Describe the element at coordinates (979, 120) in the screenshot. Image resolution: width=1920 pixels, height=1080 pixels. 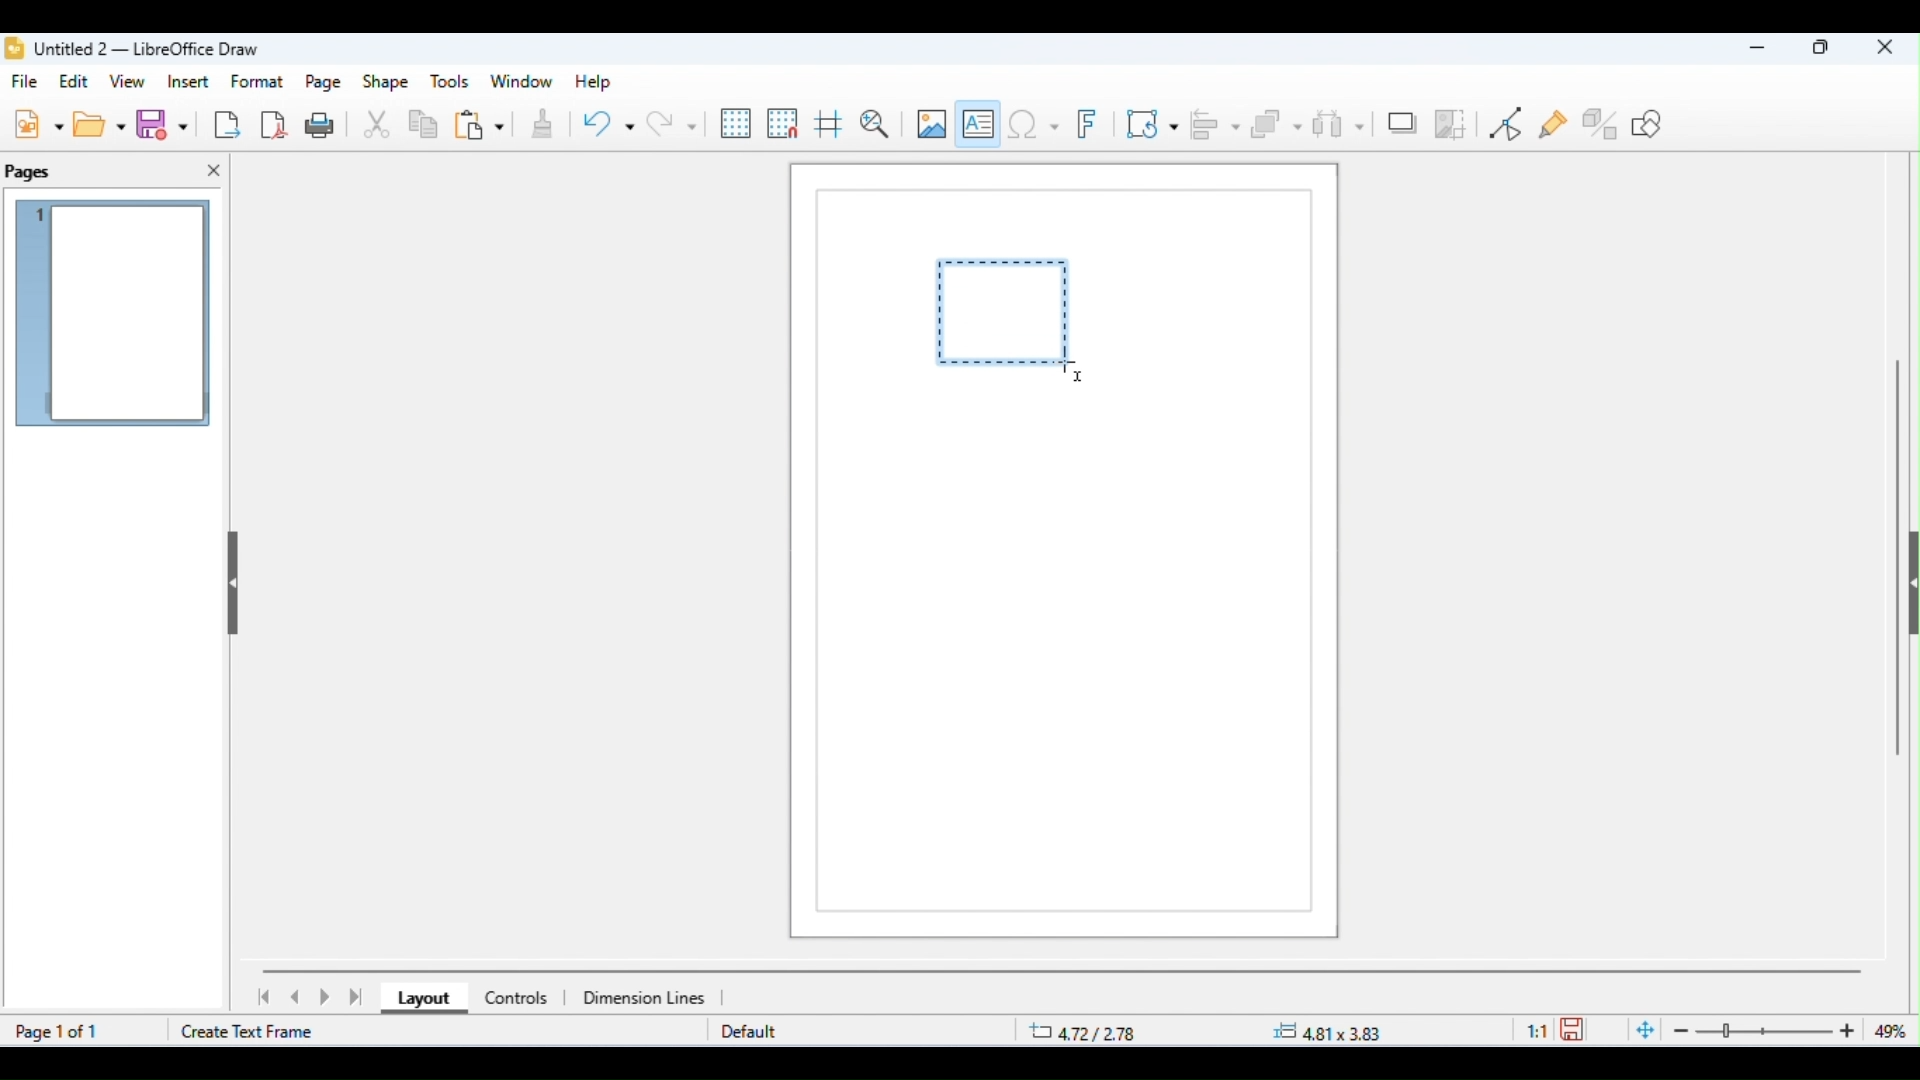
I see `insert text box` at that location.